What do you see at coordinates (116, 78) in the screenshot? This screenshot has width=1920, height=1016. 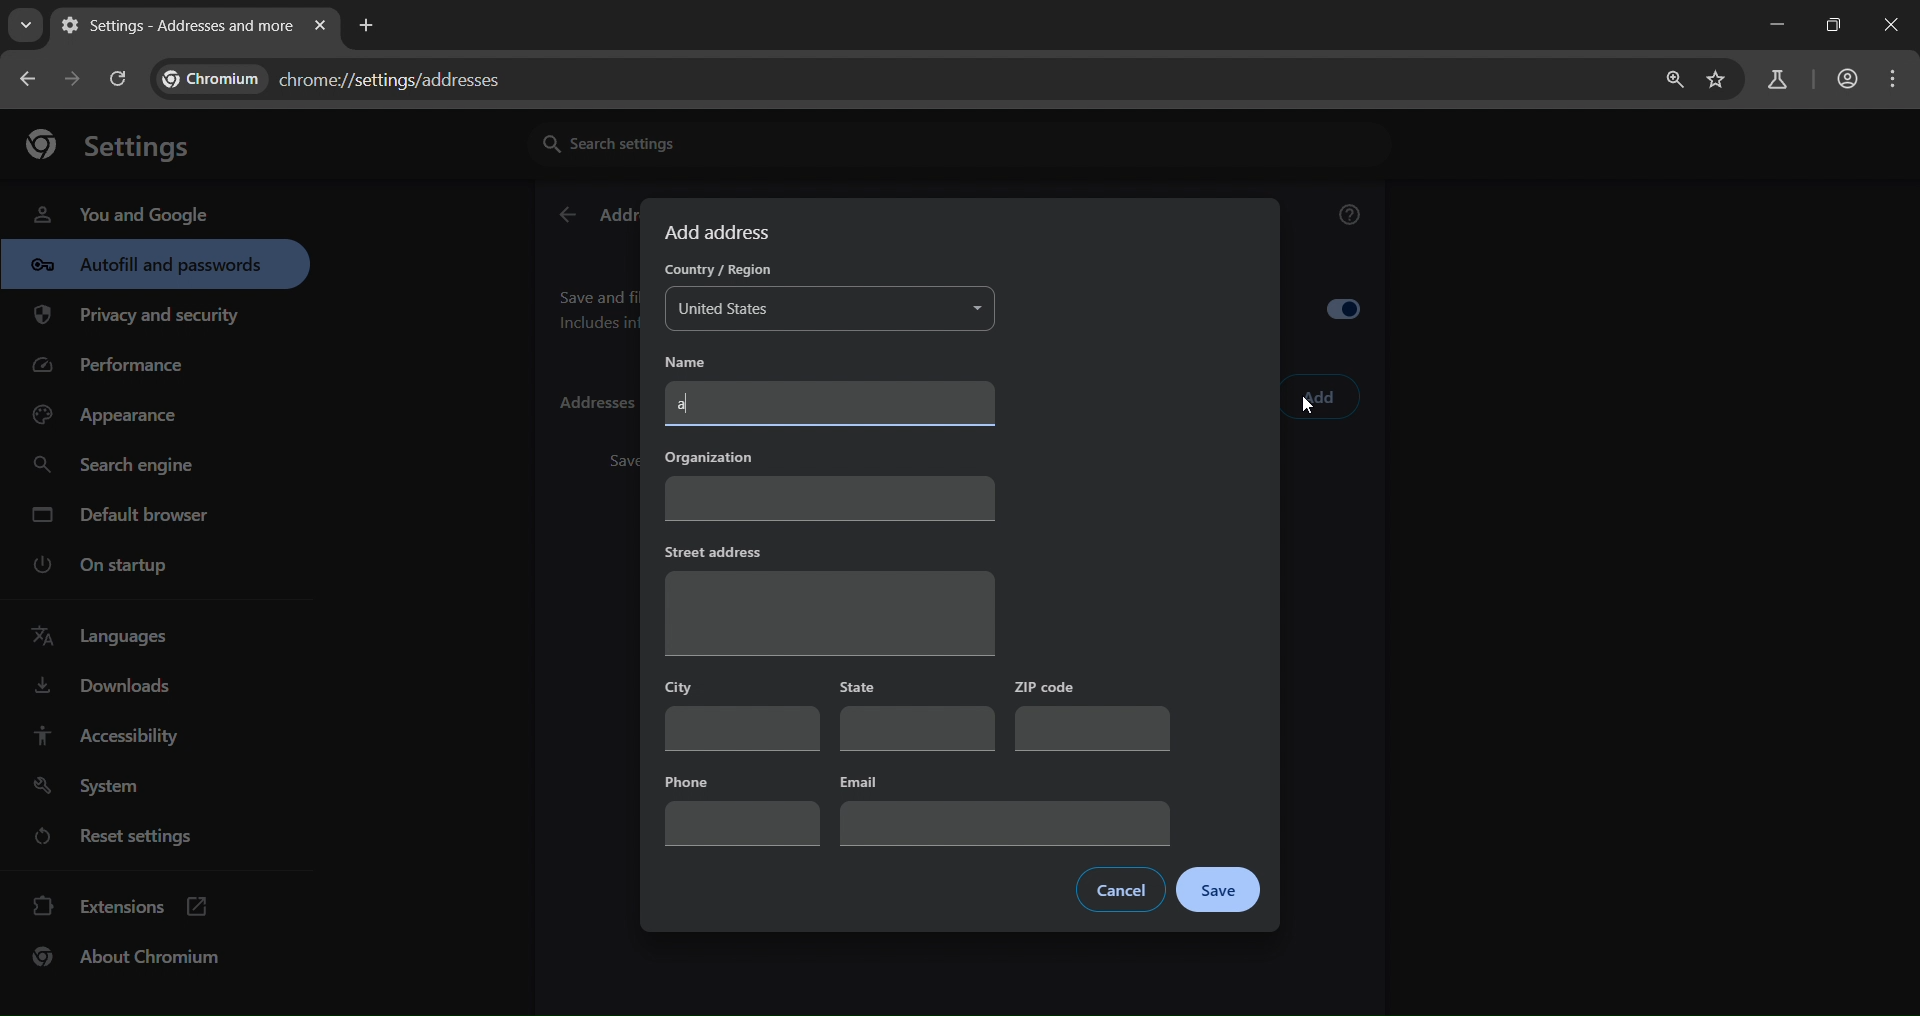 I see `reload` at bounding box center [116, 78].